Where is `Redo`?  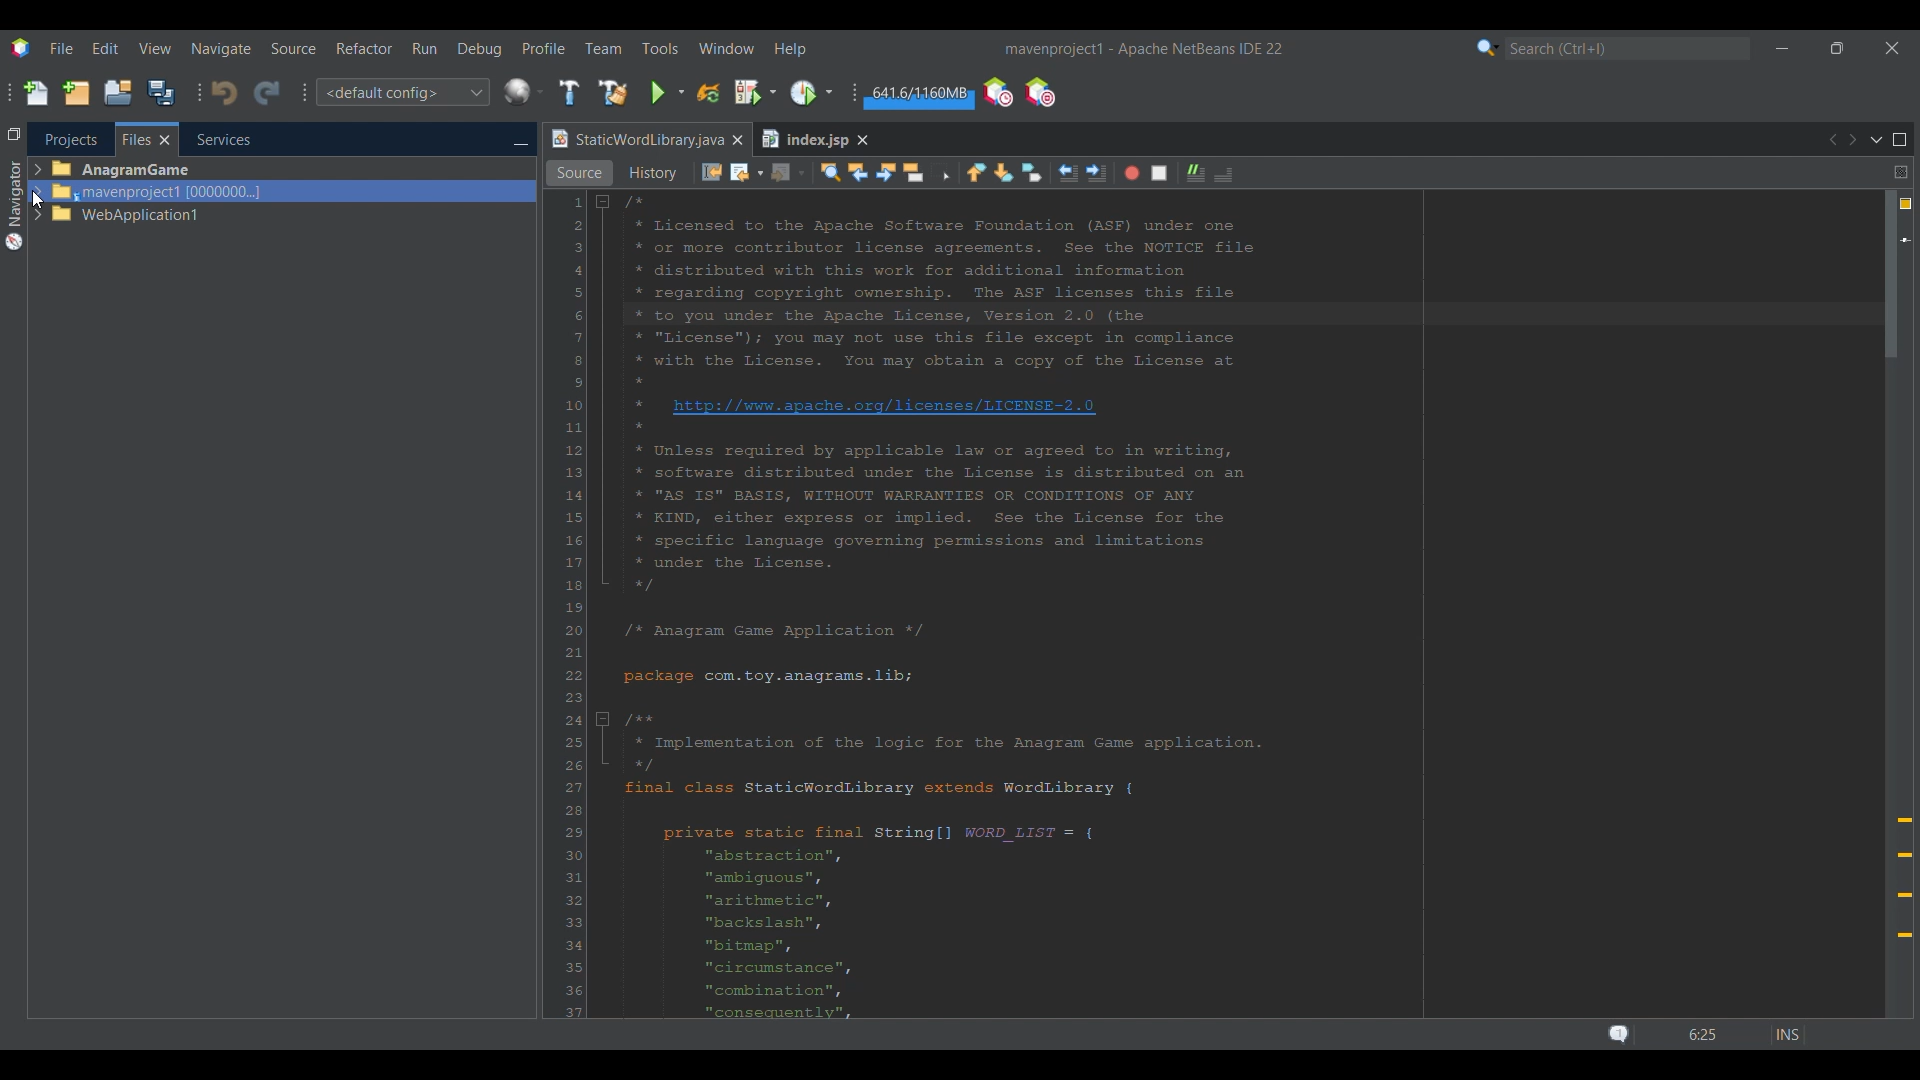
Redo is located at coordinates (267, 94).